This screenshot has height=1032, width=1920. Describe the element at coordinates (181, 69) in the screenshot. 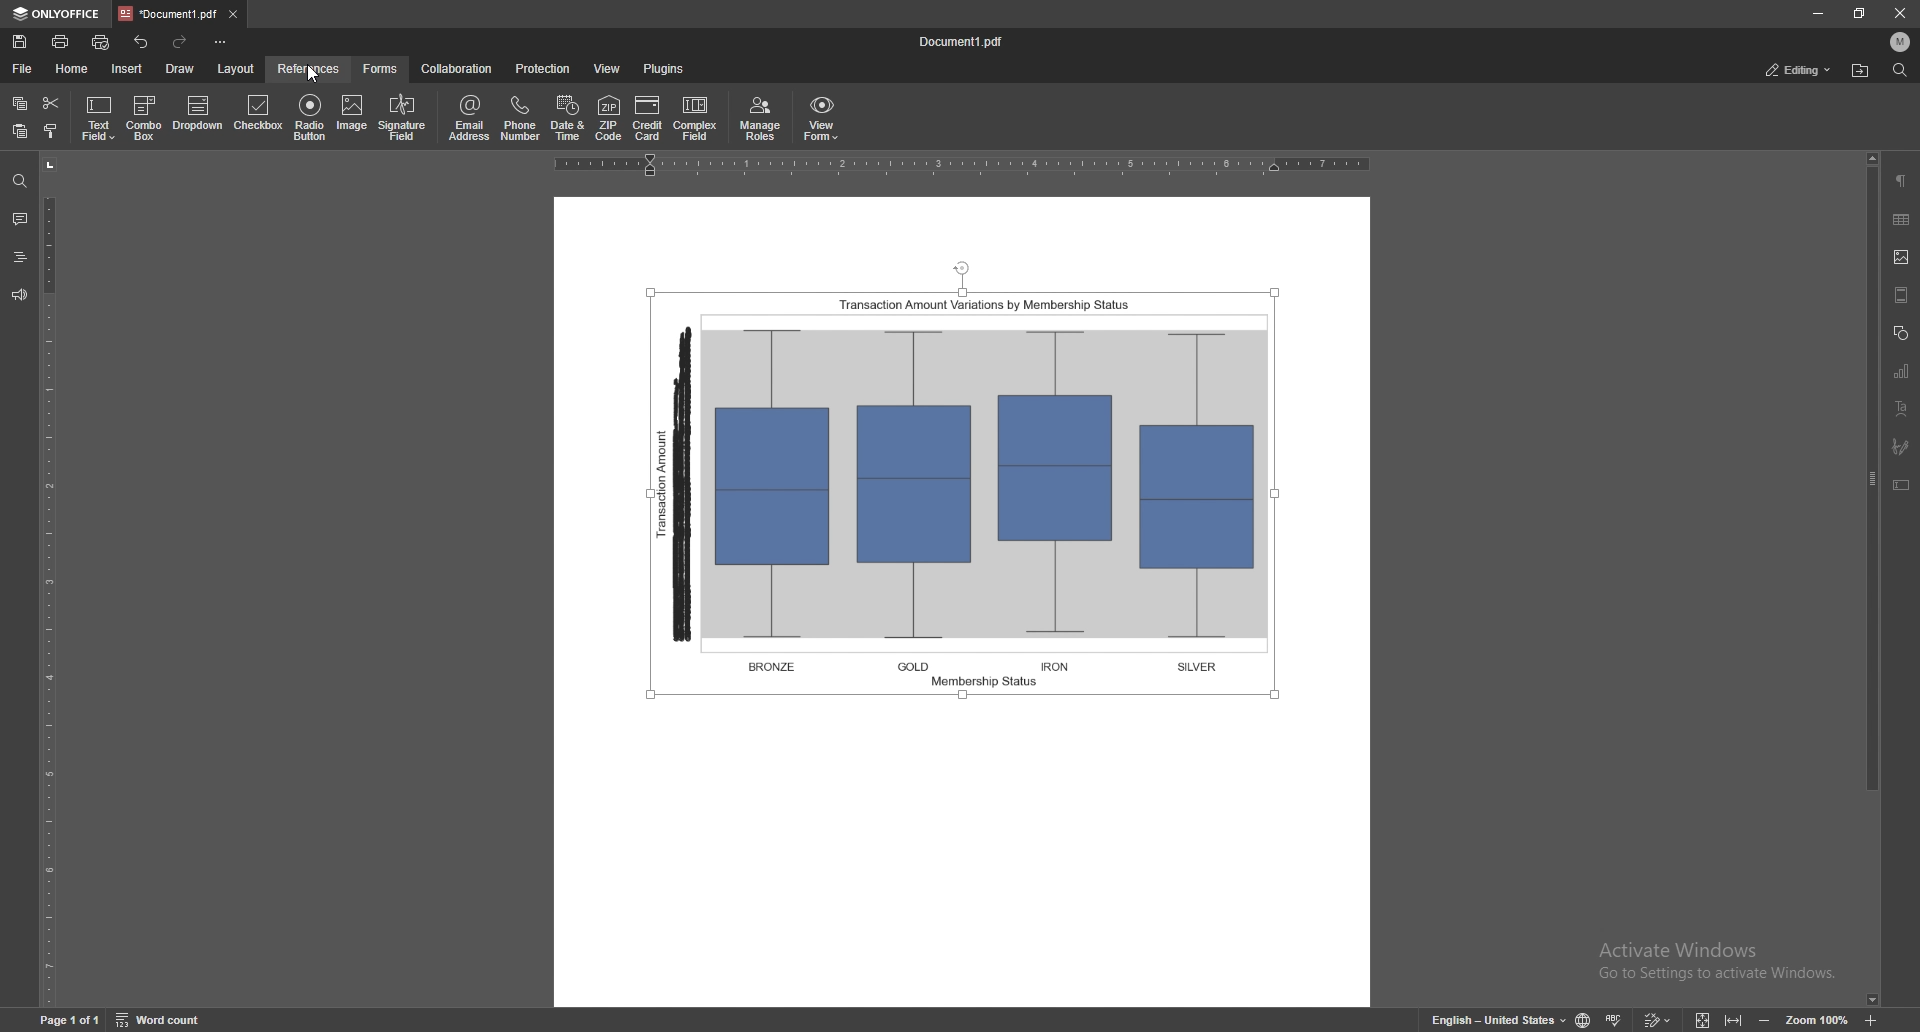

I see `draw` at that location.